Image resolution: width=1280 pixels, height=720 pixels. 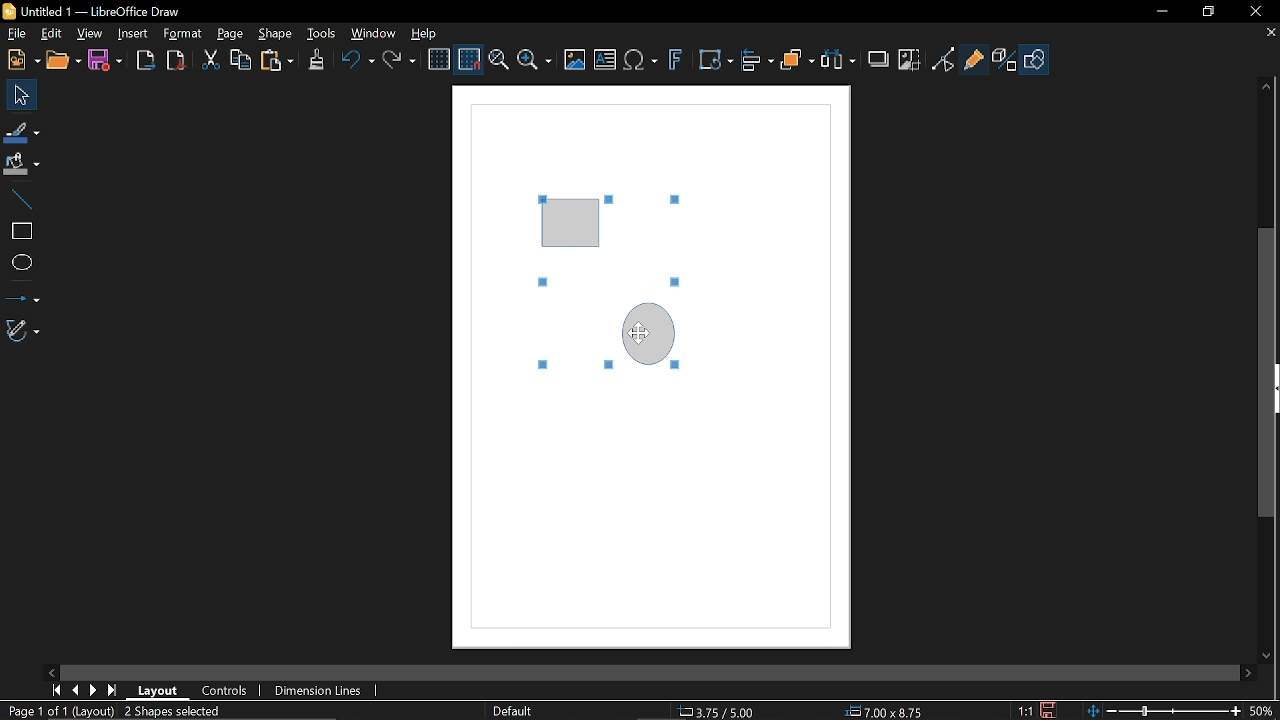 I want to click on Minimize, so click(x=1162, y=11).